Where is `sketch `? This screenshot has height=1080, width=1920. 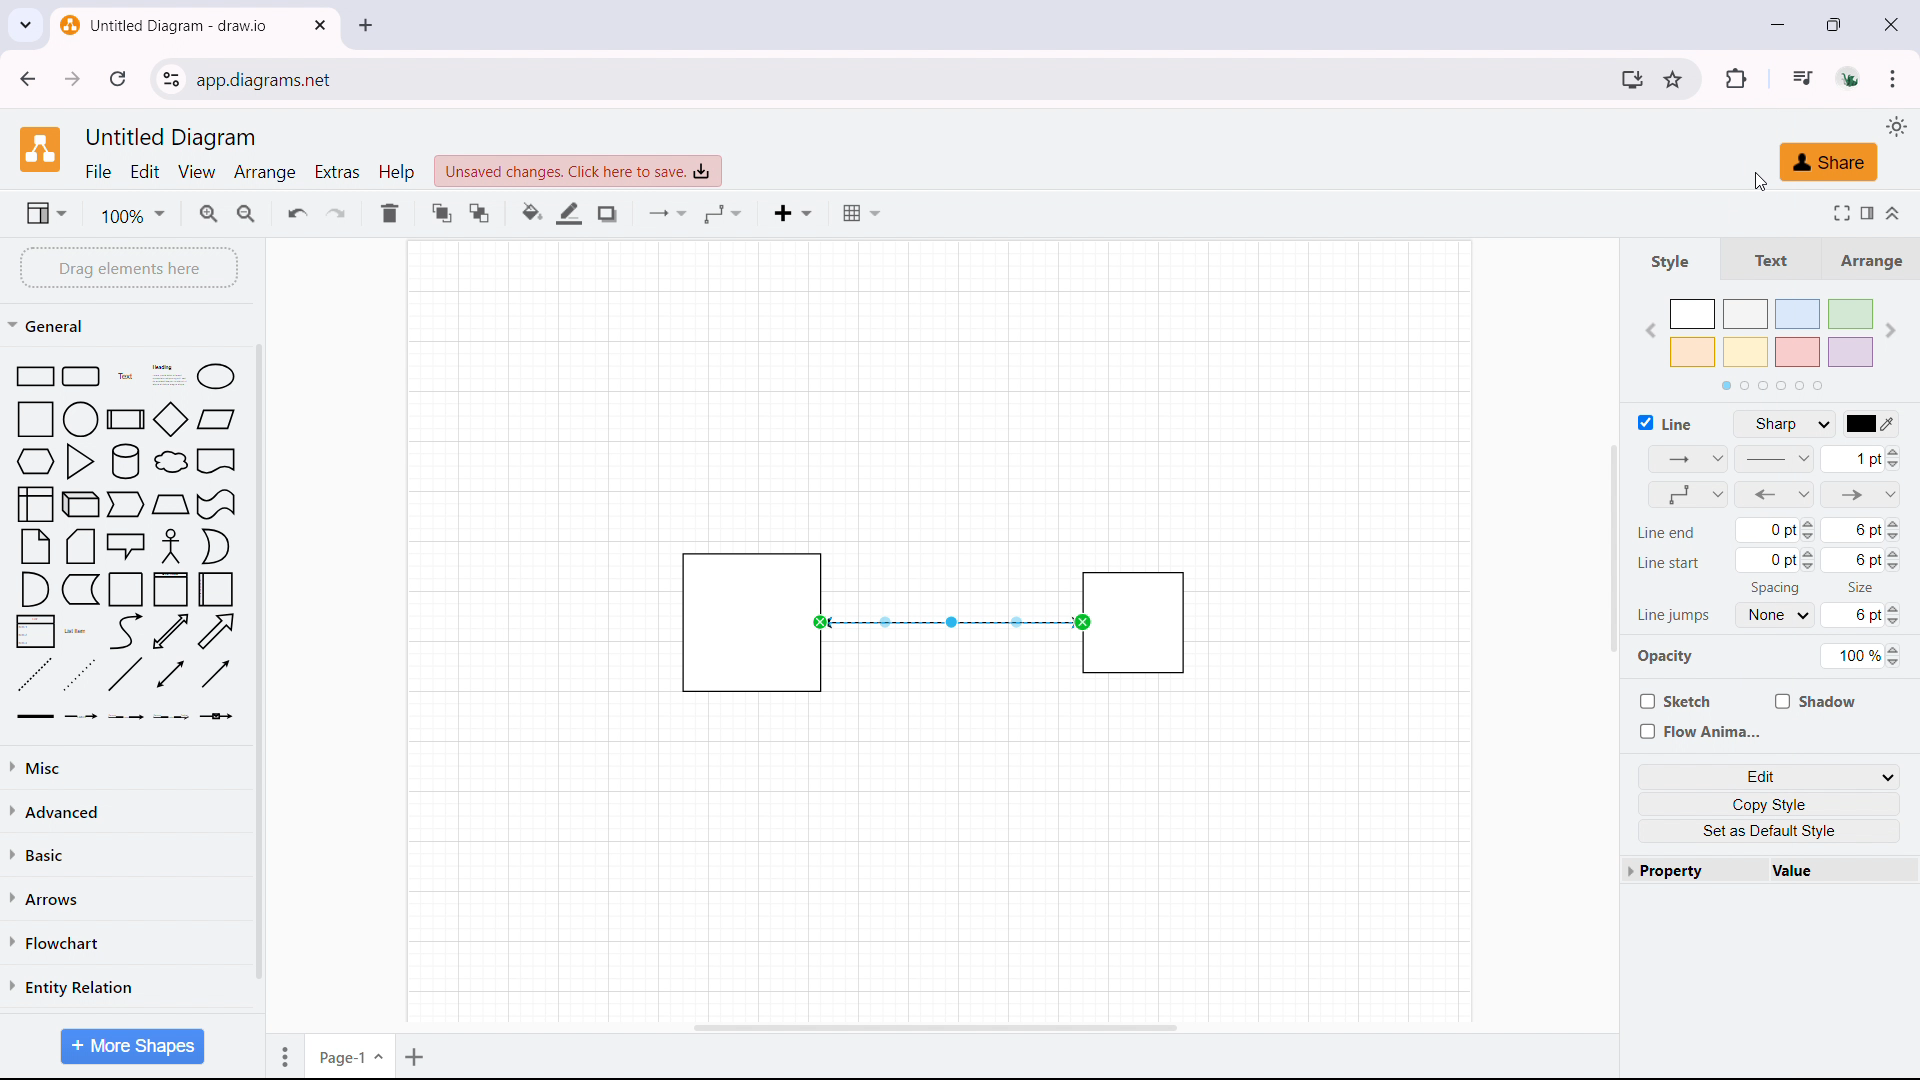 sketch  is located at coordinates (1672, 700).